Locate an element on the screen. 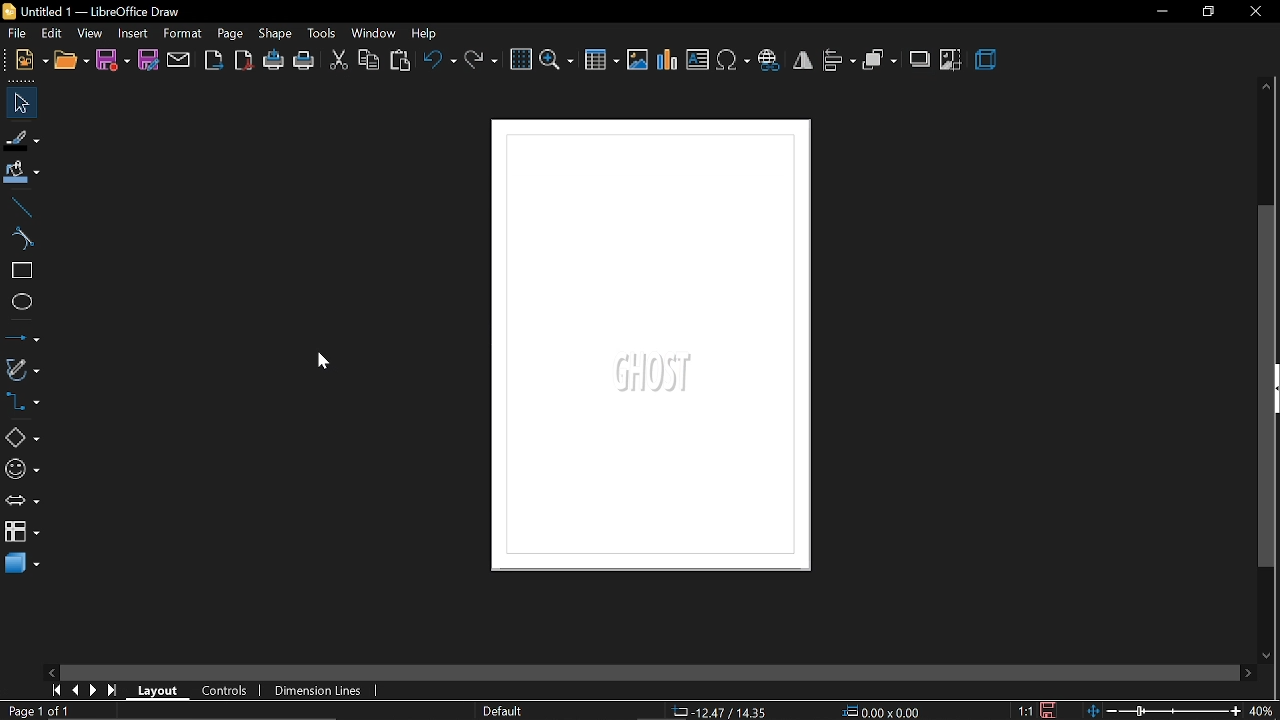 The width and height of the screenshot is (1280, 720). insert chart is located at coordinates (668, 63).